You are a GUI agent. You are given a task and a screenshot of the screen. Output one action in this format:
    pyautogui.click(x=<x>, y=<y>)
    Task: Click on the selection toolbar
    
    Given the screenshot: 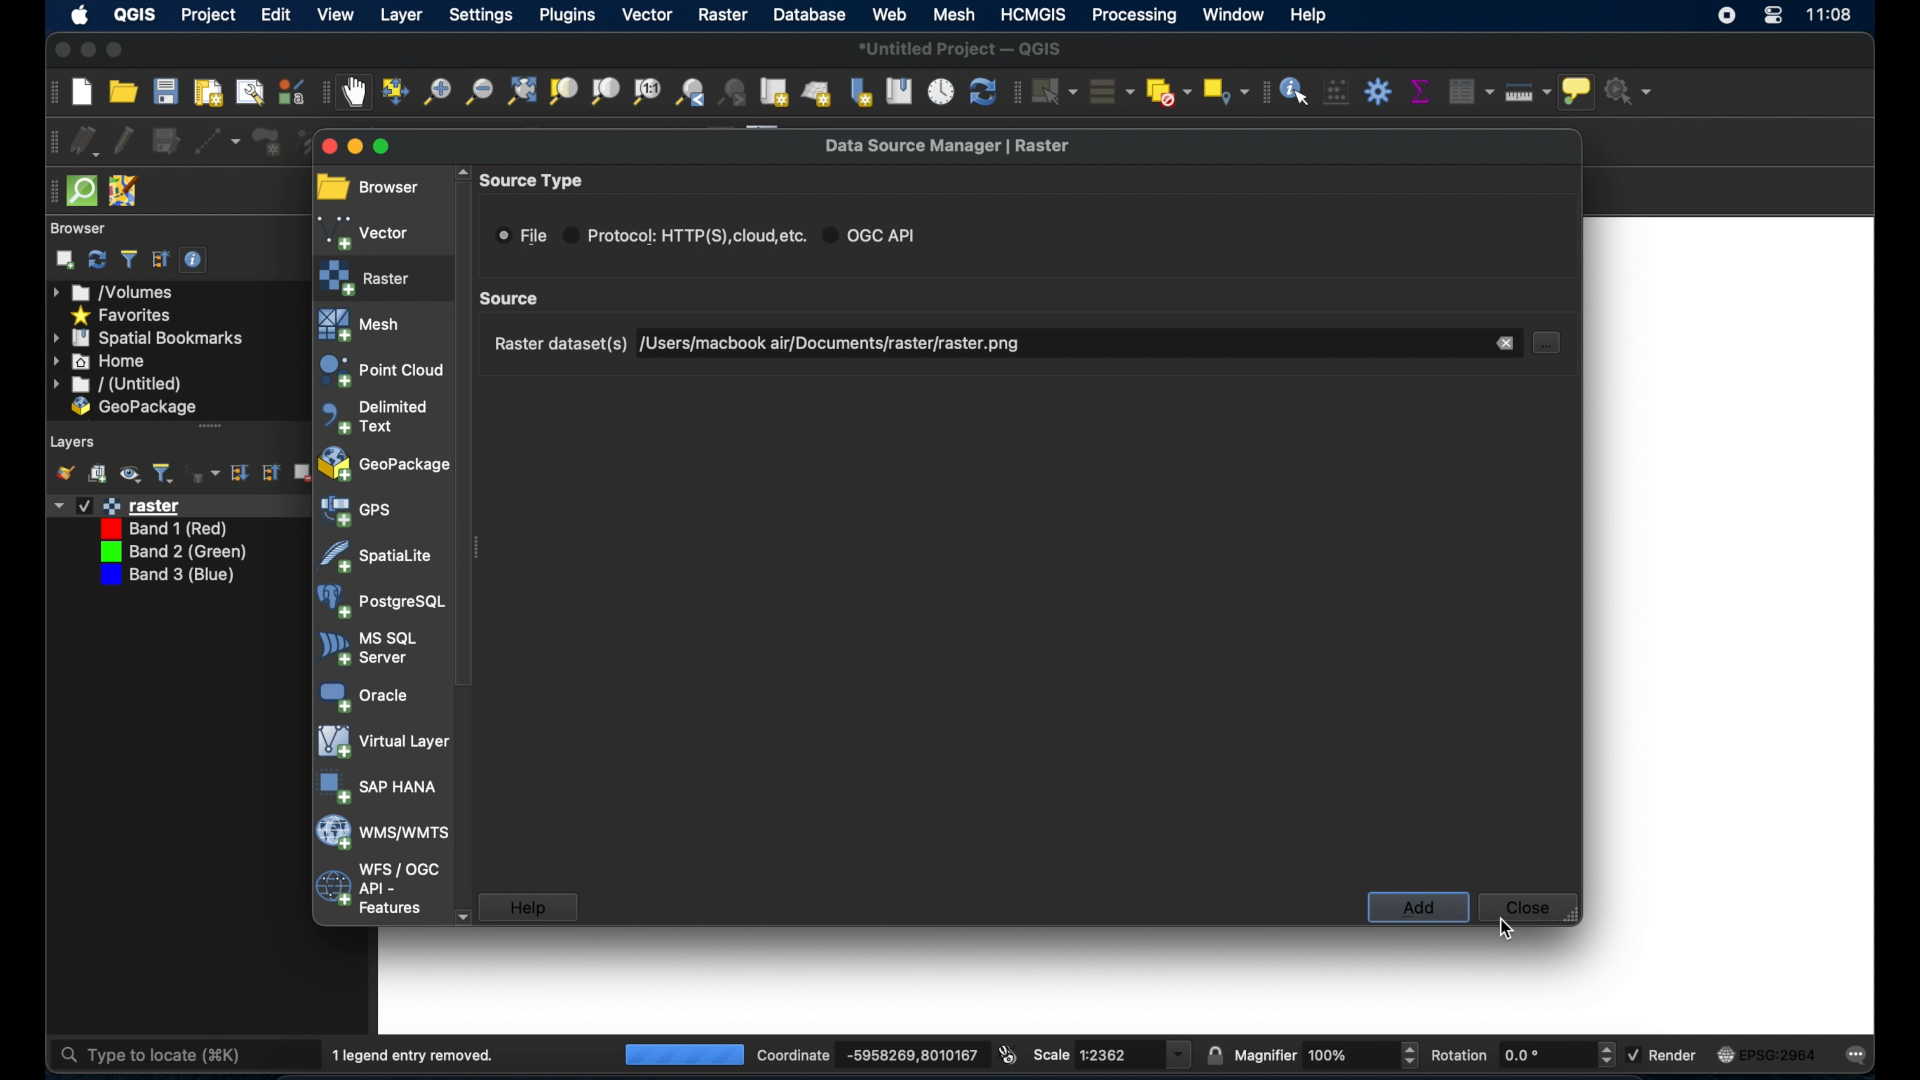 What is the action you would take?
    pyautogui.click(x=1015, y=91)
    